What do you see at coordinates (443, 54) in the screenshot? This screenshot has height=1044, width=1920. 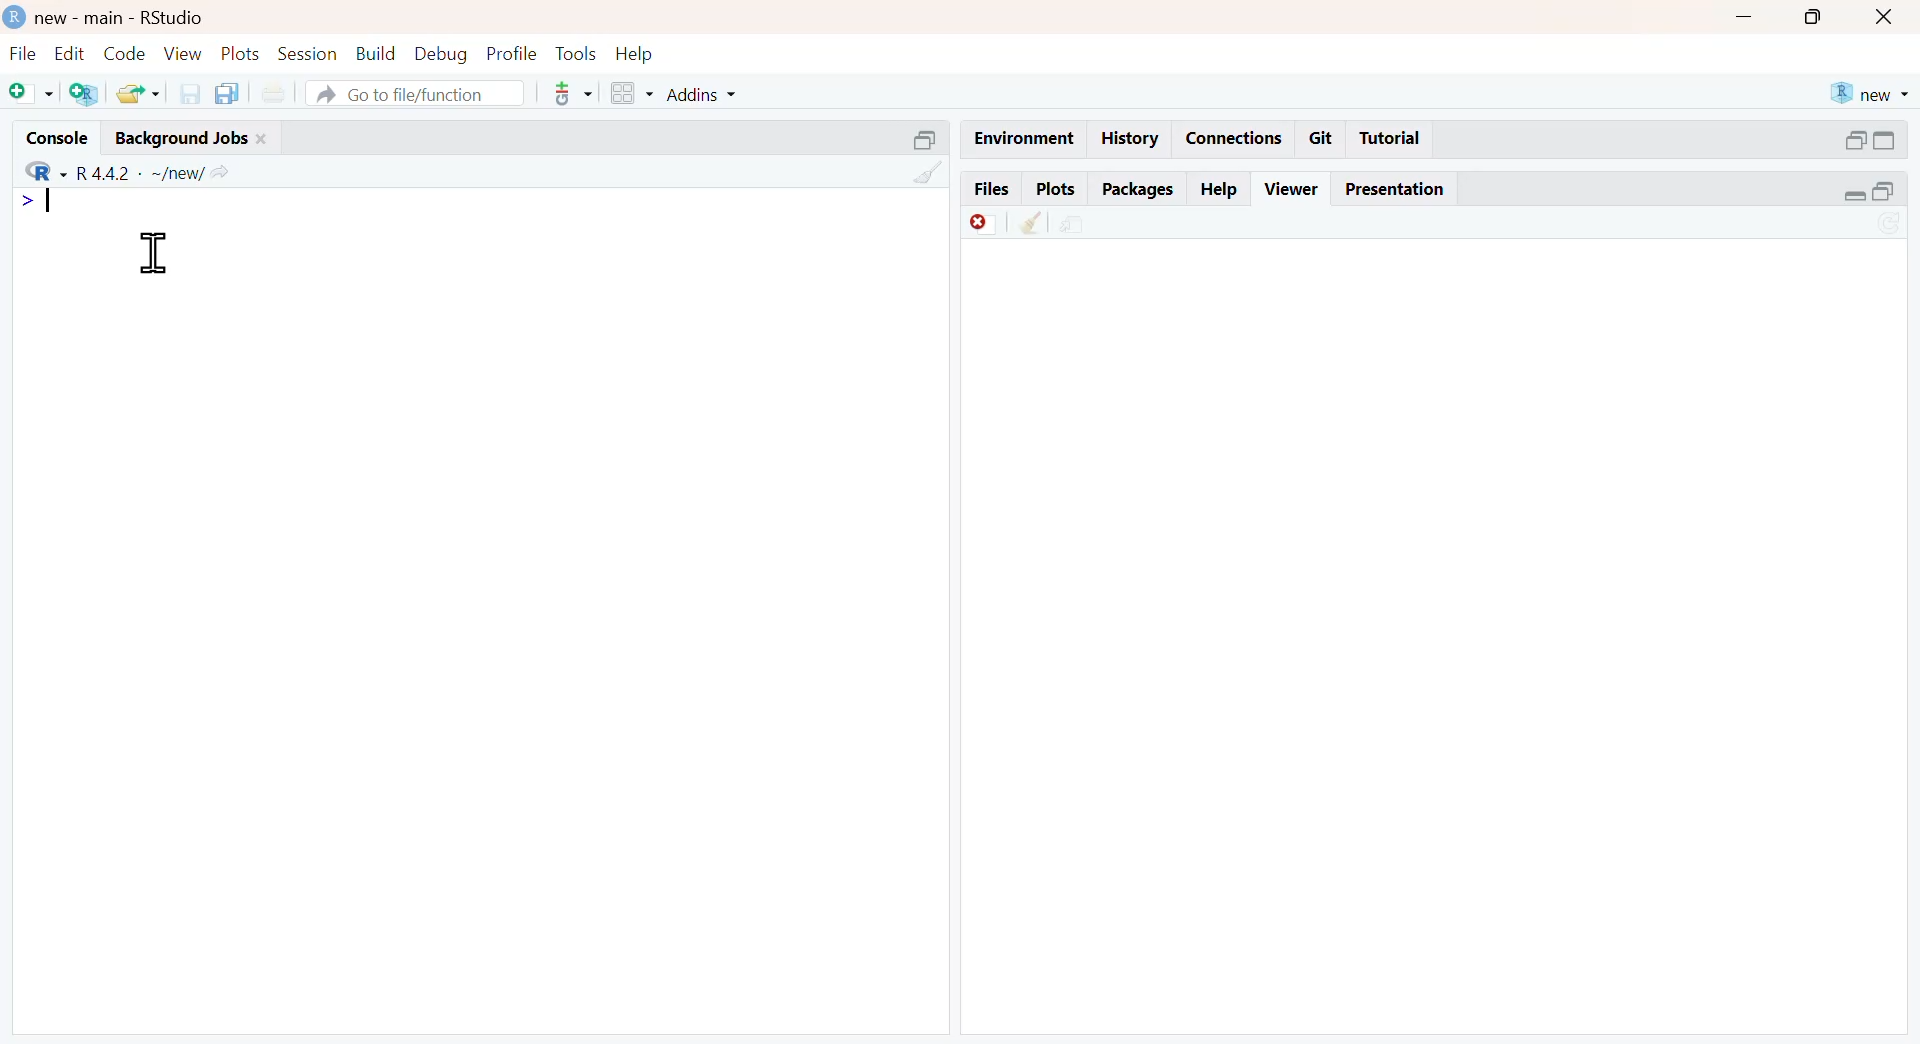 I see `debug` at bounding box center [443, 54].